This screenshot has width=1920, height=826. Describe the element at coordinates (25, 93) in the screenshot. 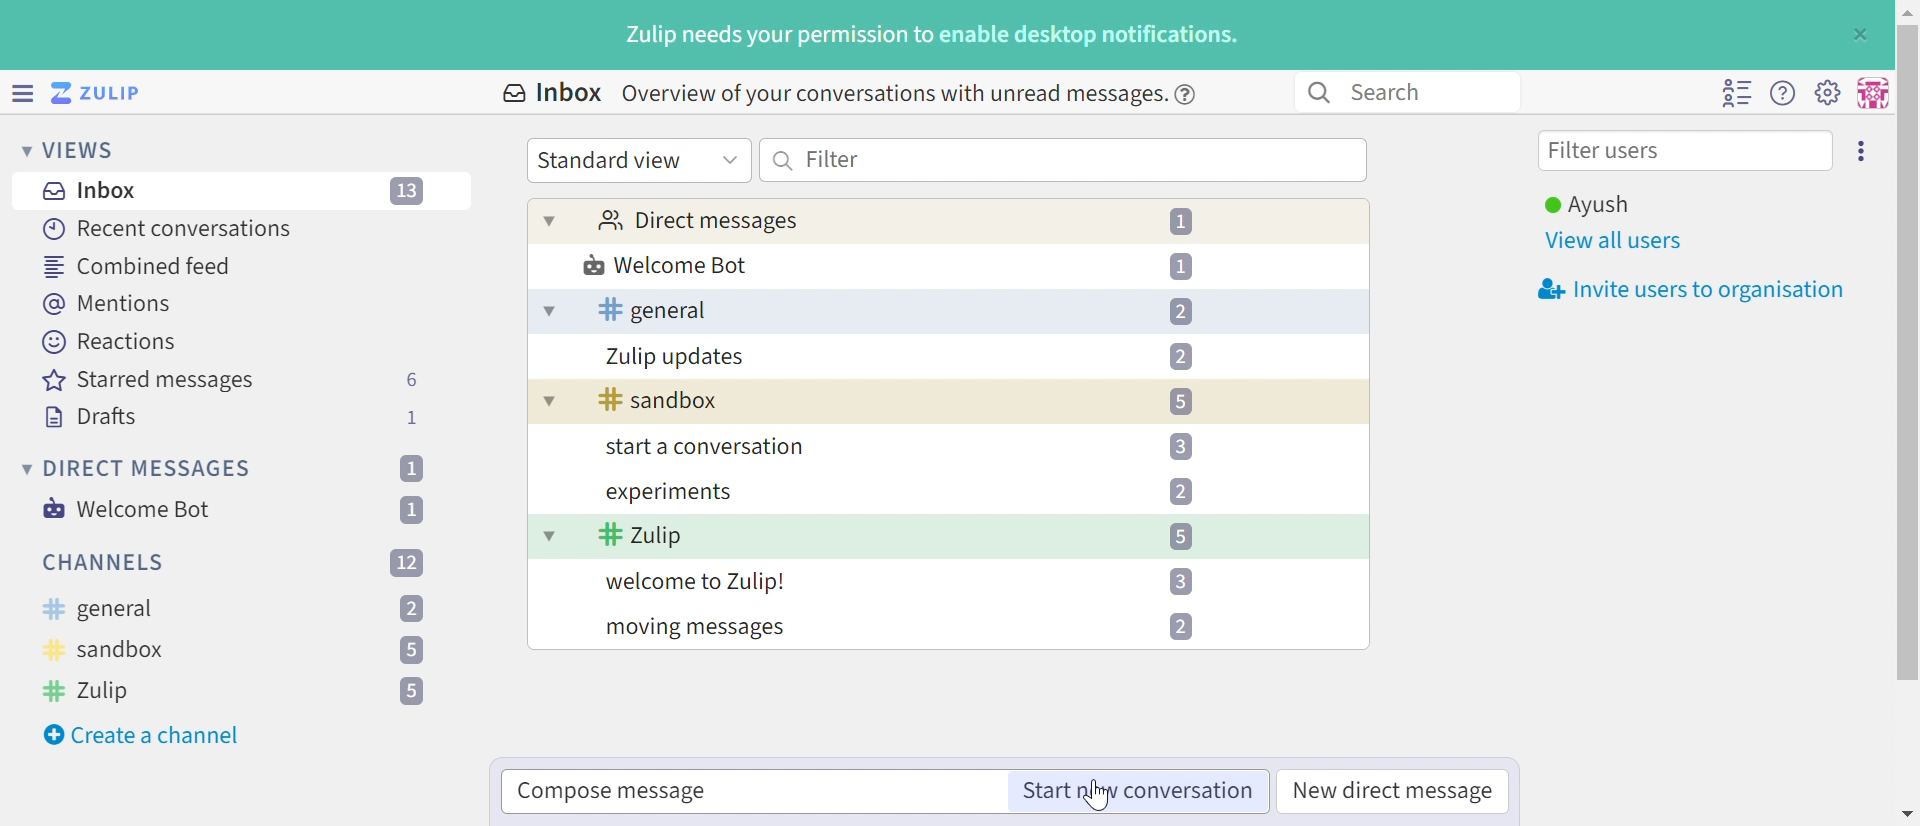

I see `Hide left sidebar` at that location.